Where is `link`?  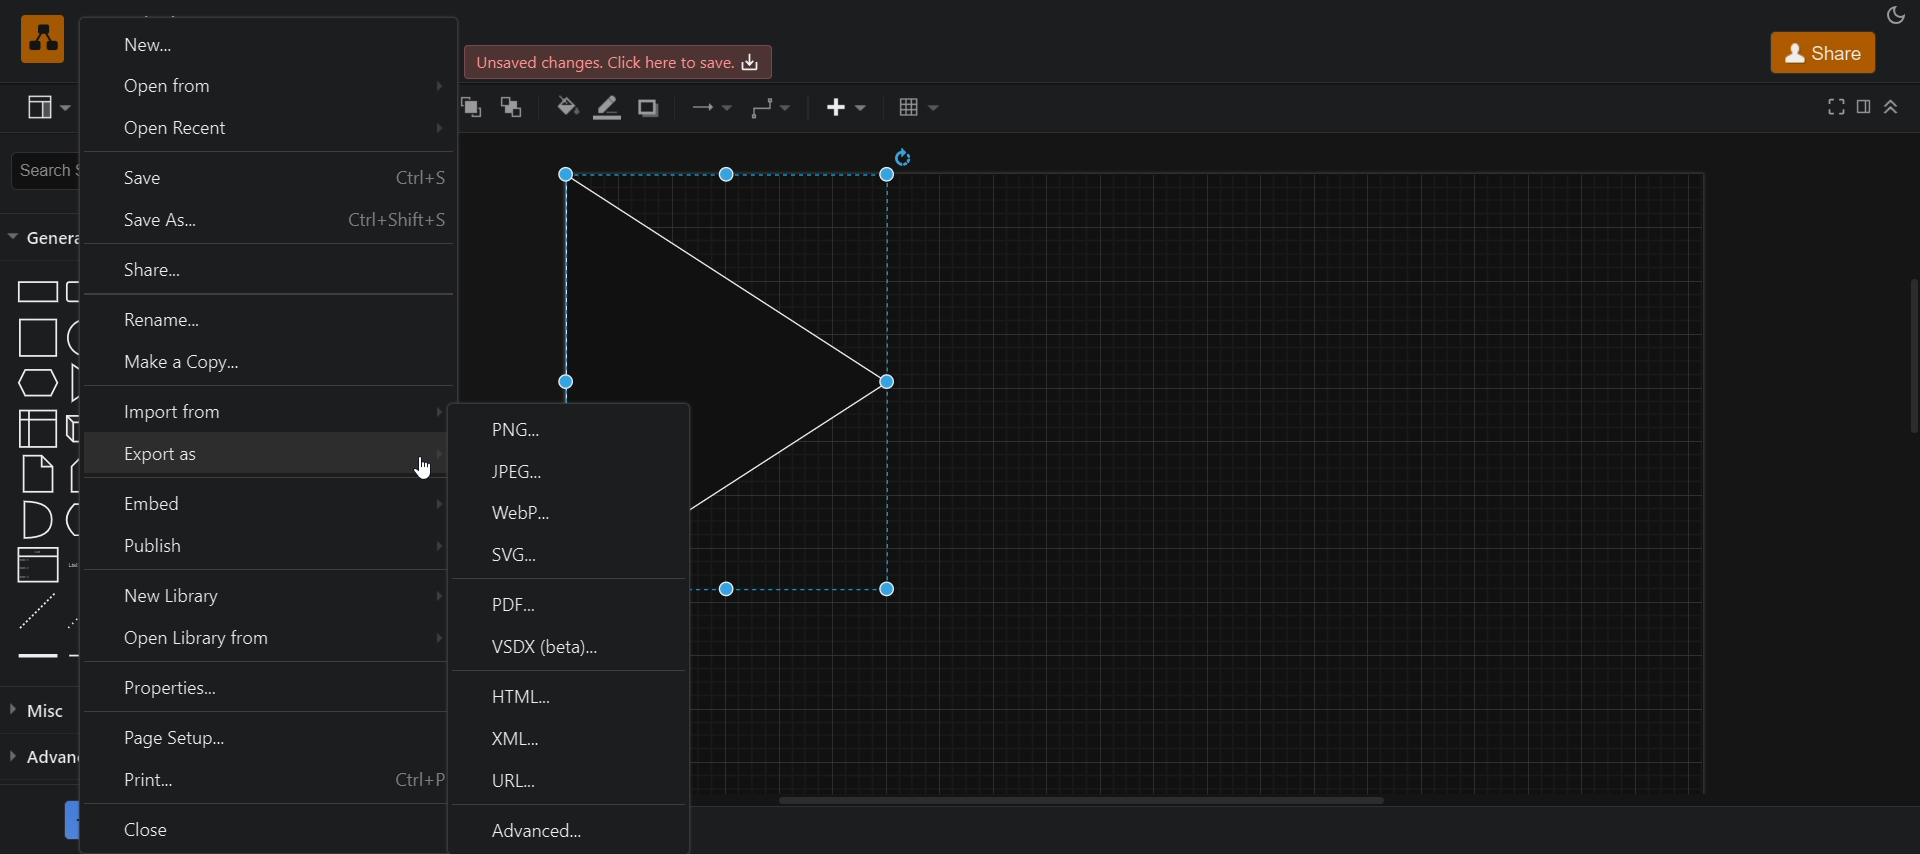
link is located at coordinates (36, 657).